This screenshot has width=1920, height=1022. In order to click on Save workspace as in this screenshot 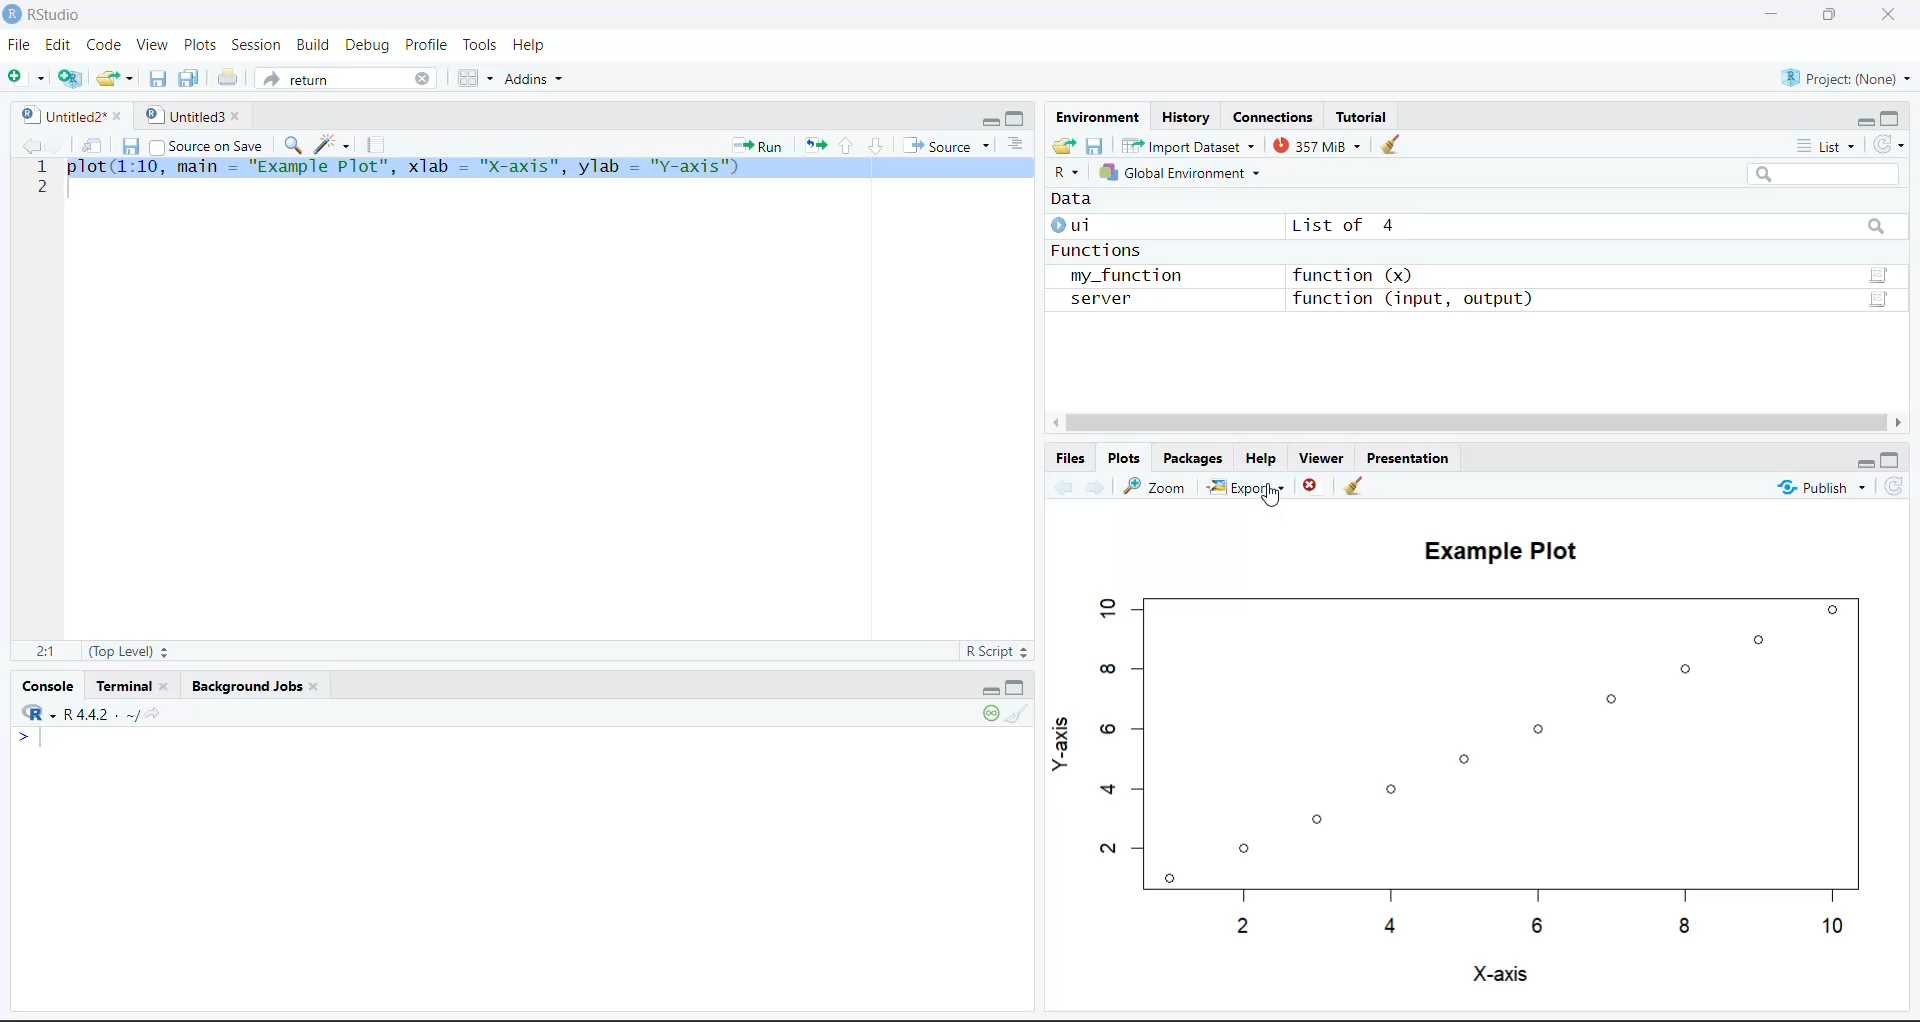, I will do `click(1095, 145)`.